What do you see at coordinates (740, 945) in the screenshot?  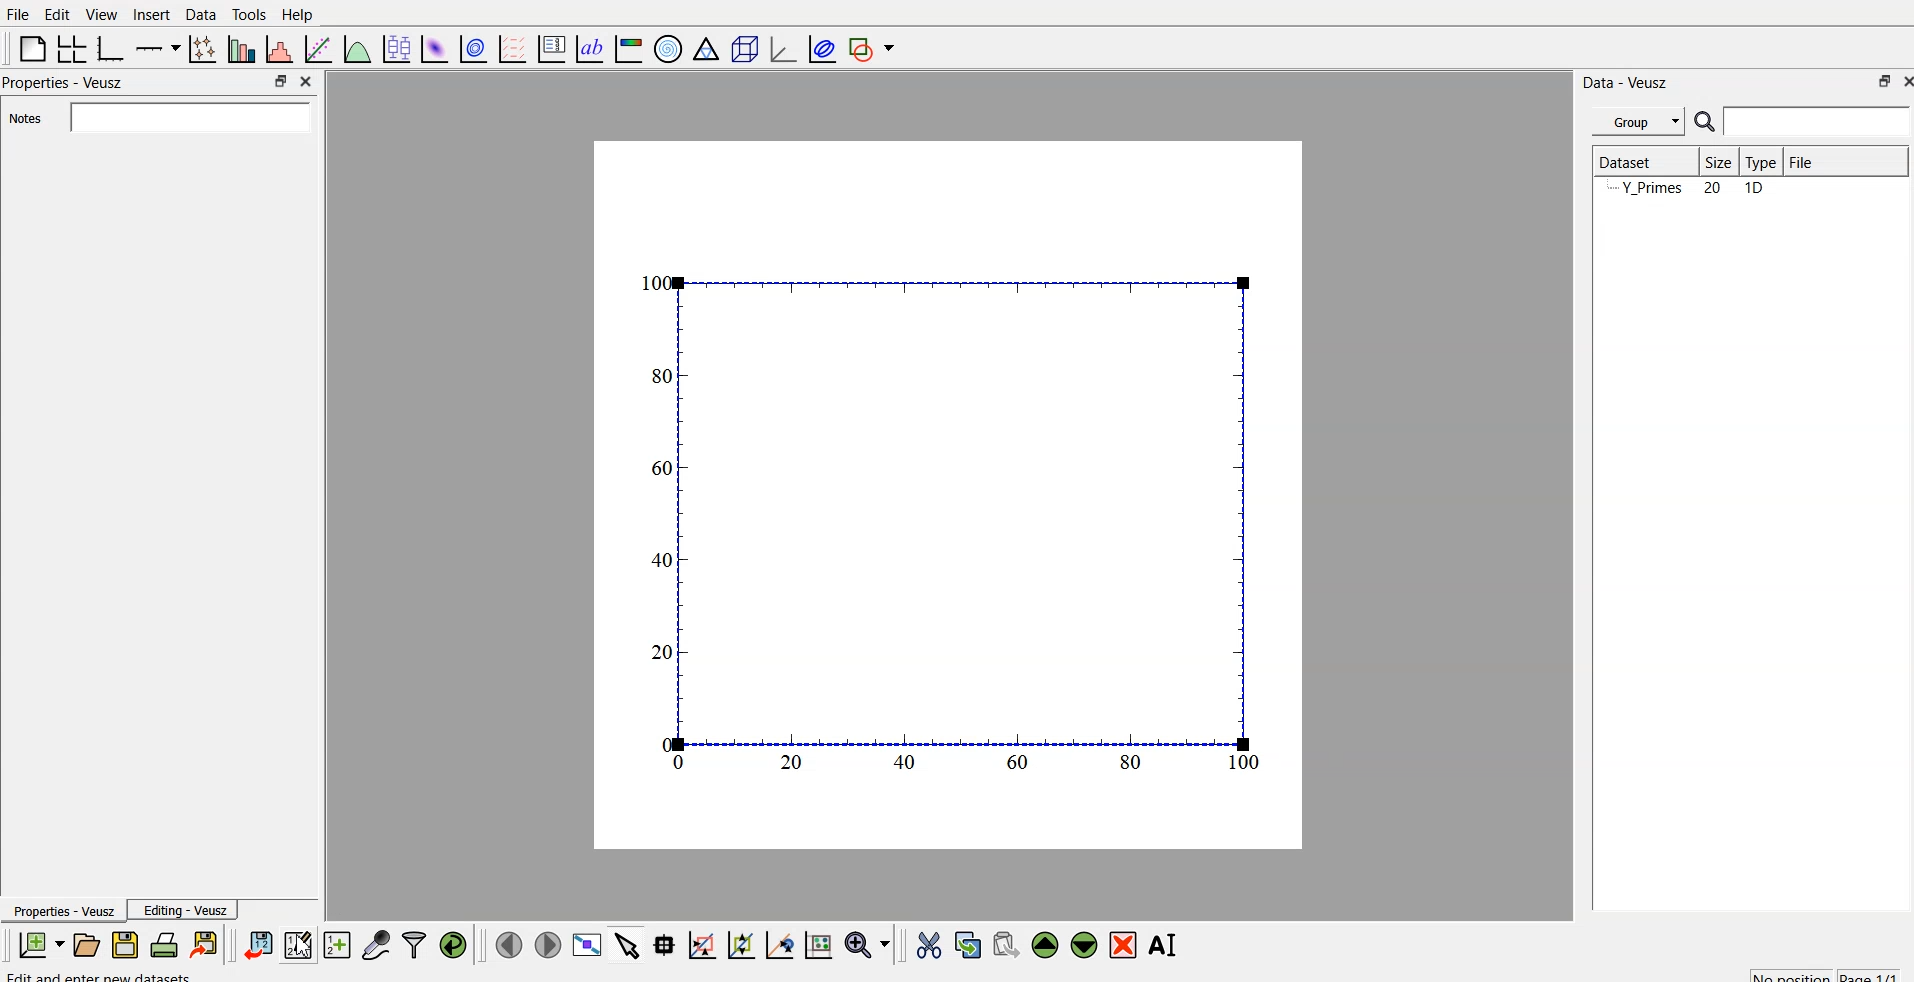 I see `draw ponts` at bounding box center [740, 945].